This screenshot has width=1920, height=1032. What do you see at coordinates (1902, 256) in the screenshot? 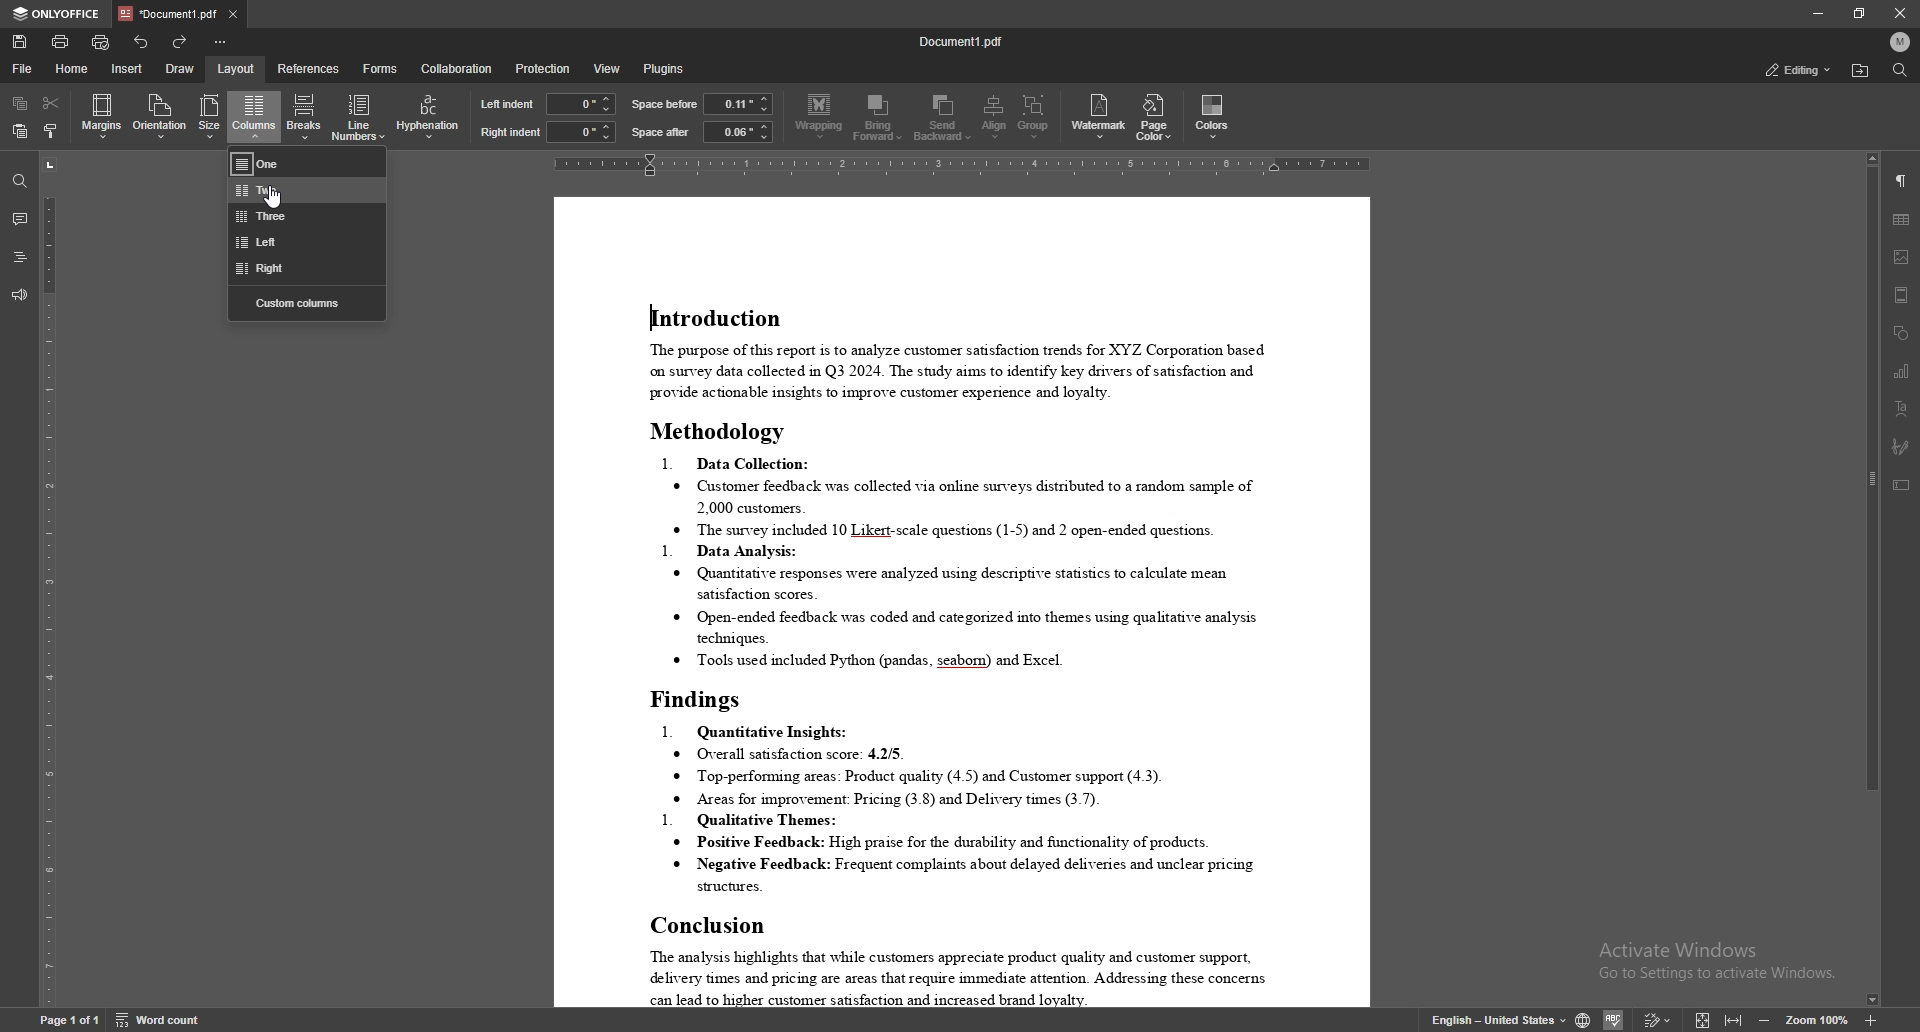
I see `image` at bounding box center [1902, 256].